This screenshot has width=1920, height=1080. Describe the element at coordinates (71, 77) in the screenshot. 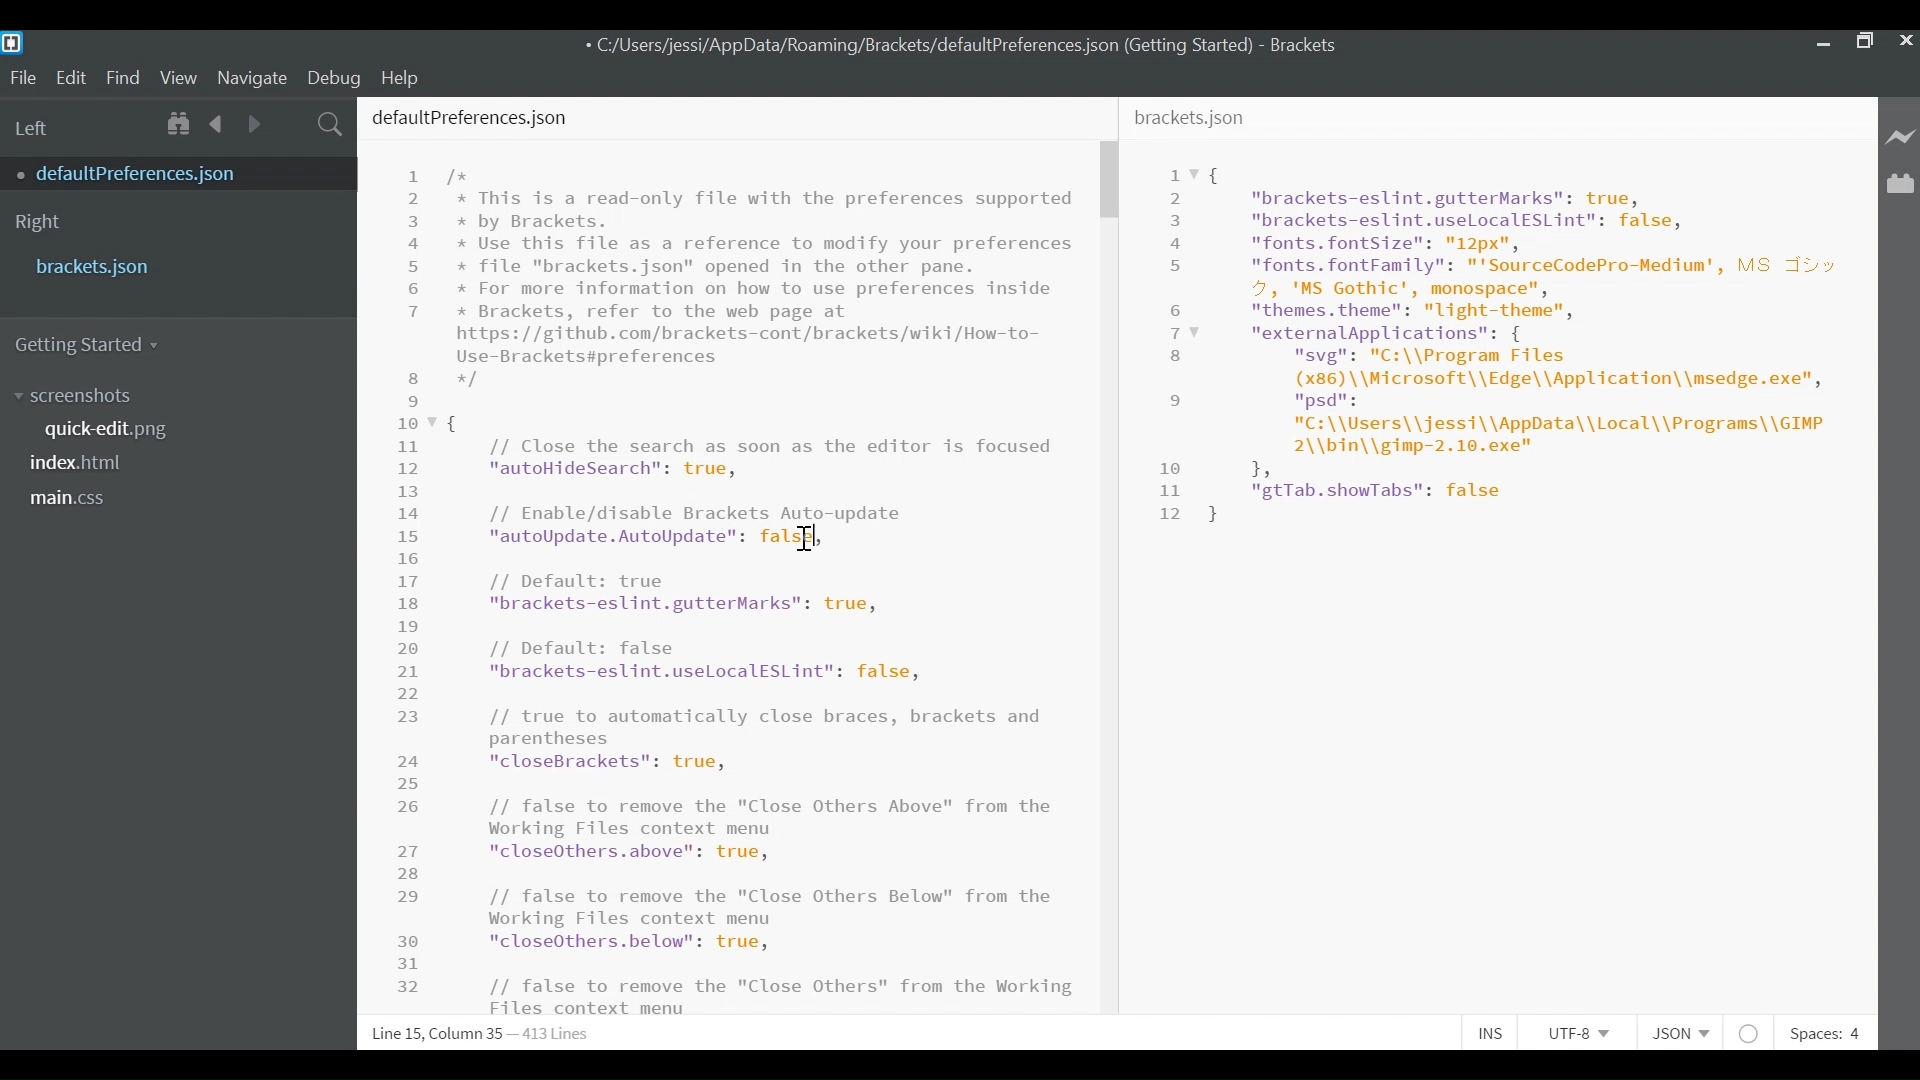

I see `Edit` at that location.